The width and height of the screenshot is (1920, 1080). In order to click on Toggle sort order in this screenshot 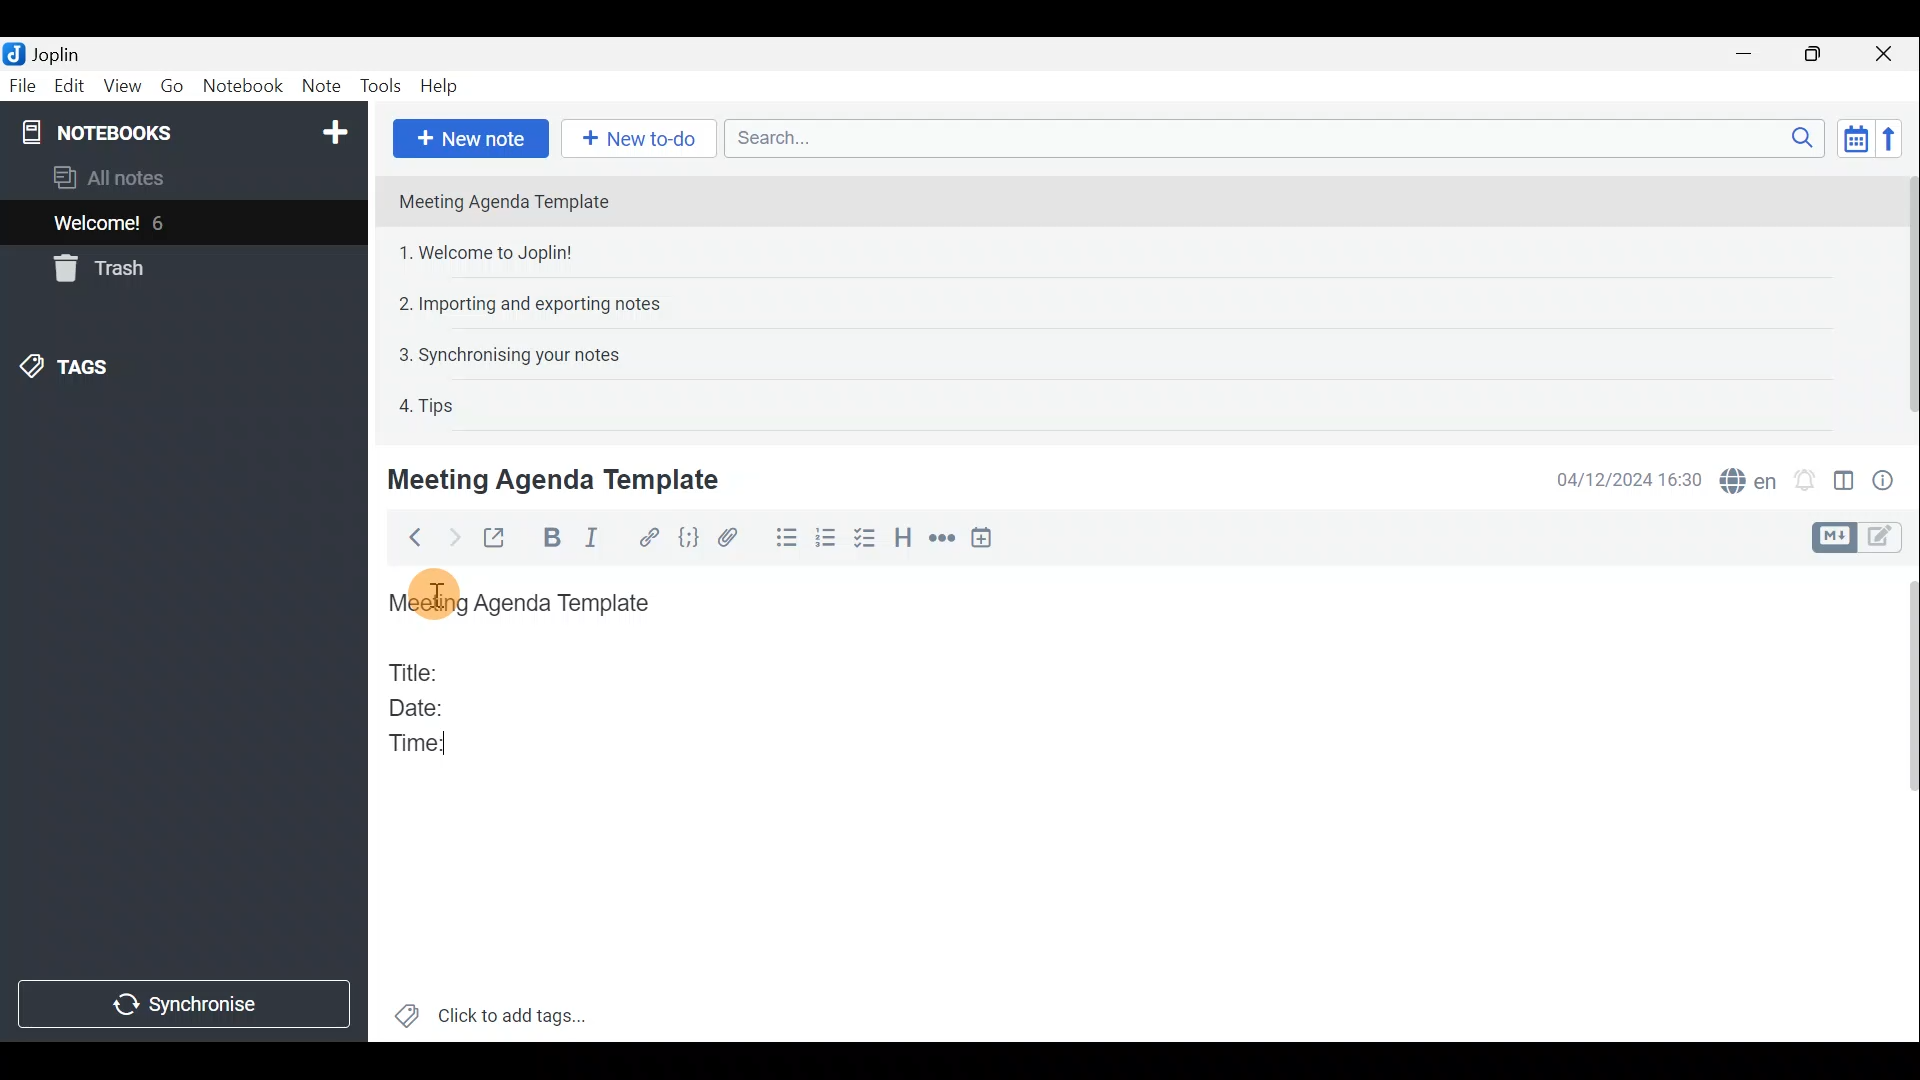, I will do `click(1852, 136)`.